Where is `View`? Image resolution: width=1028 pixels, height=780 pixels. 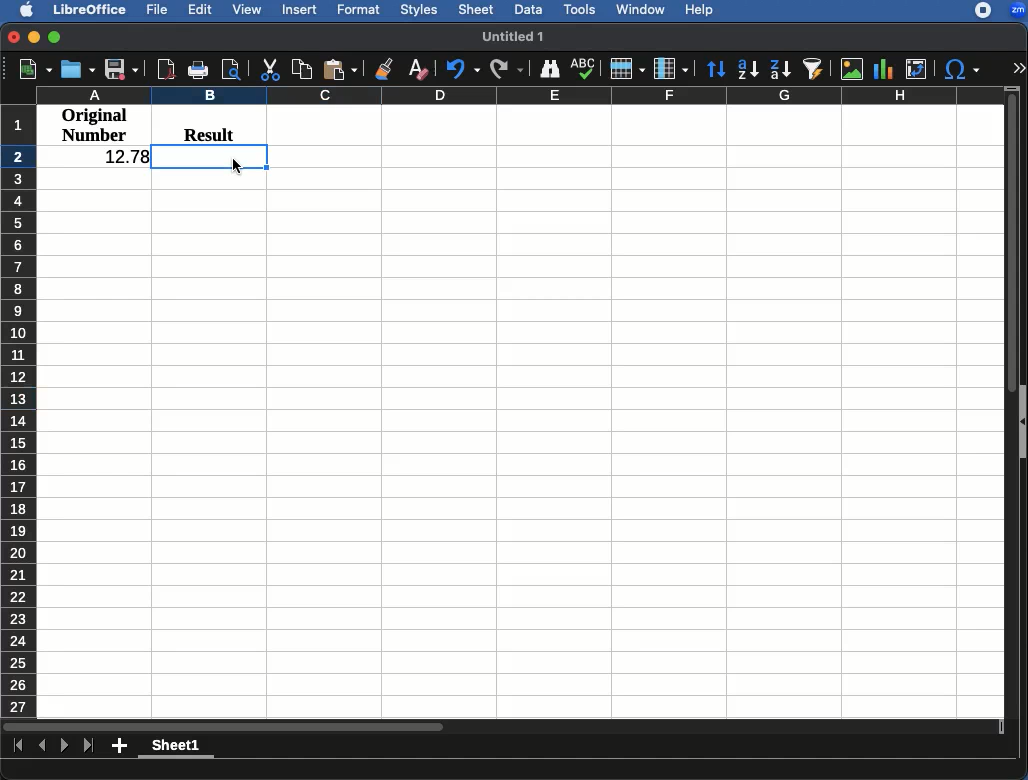 View is located at coordinates (249, 10).